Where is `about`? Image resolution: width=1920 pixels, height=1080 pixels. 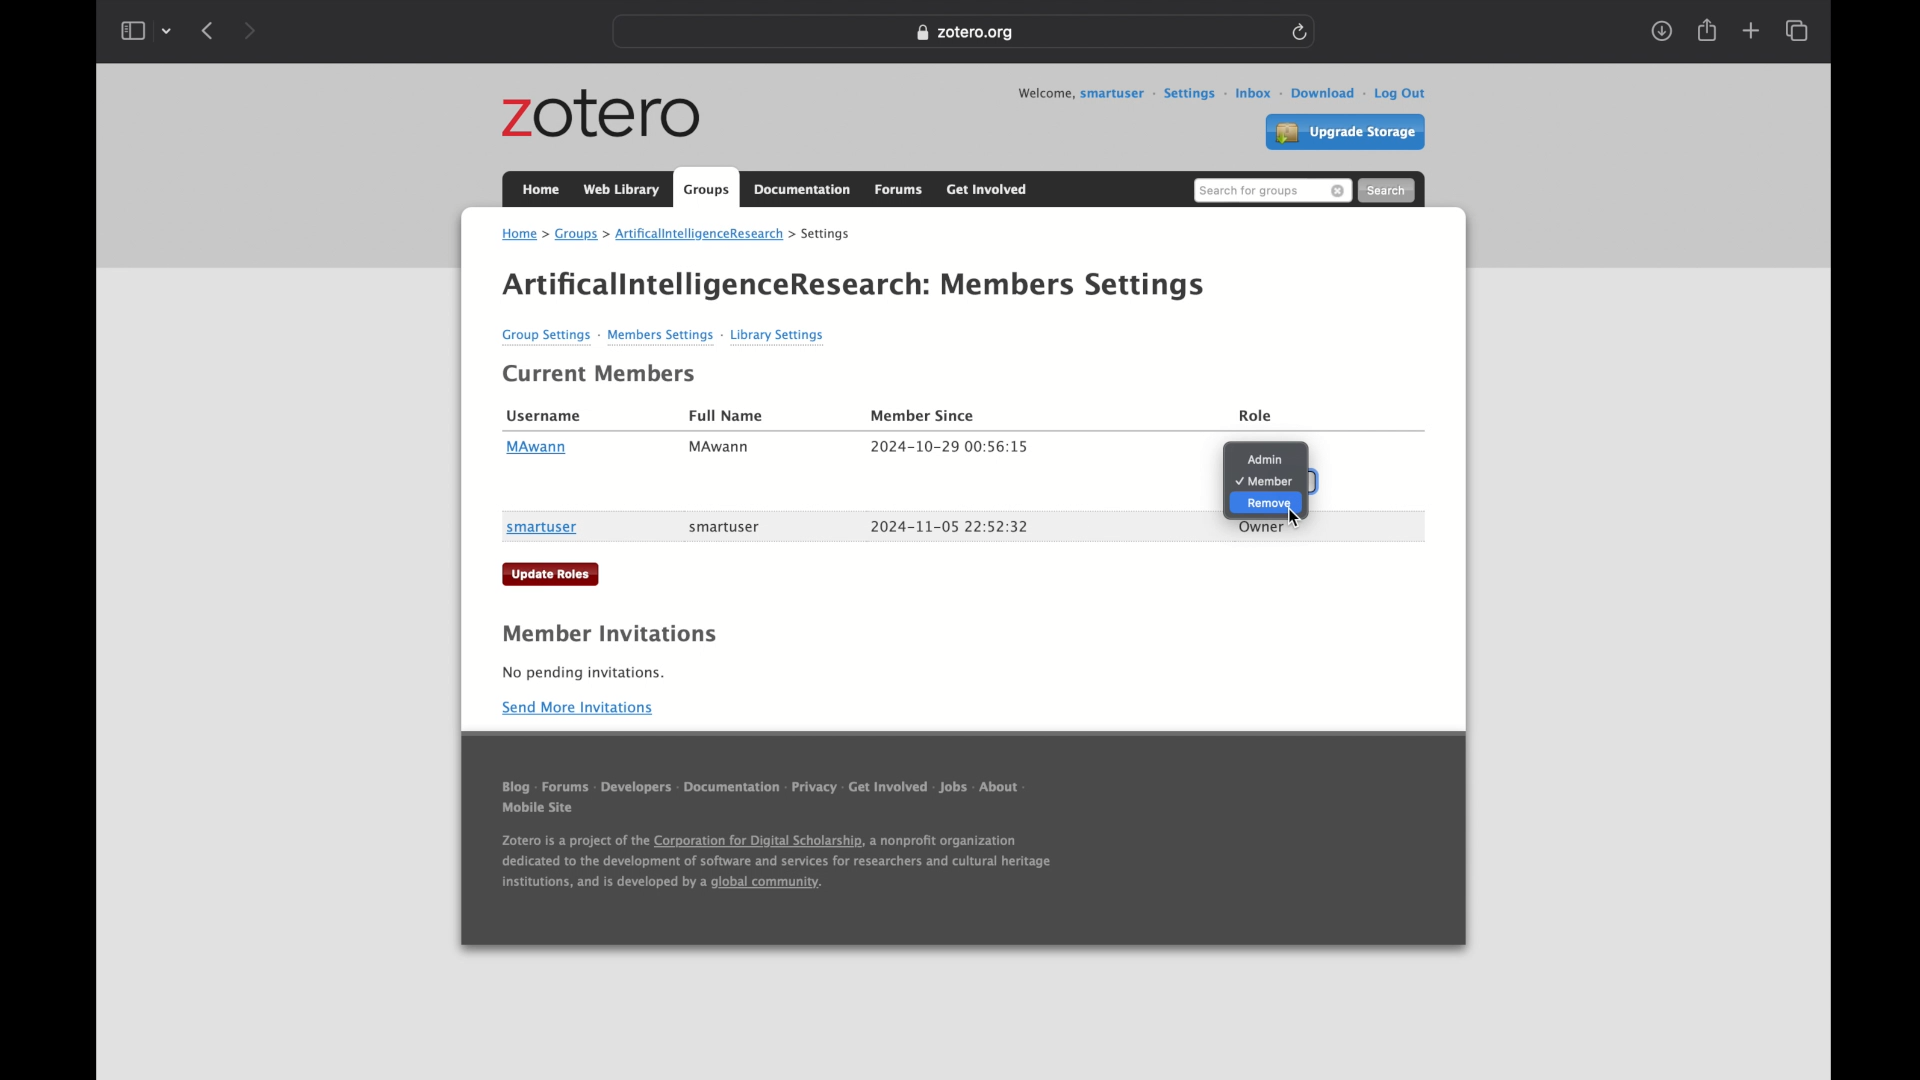
about is located at coordinates (1005, 792).